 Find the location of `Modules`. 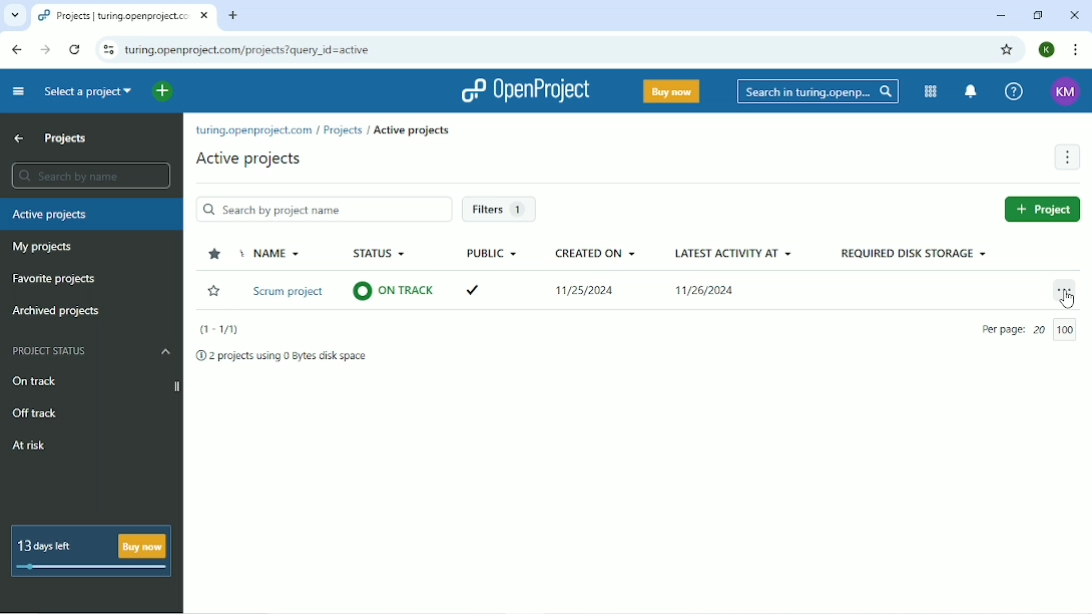

Modules is located at coordinates (931, 91).